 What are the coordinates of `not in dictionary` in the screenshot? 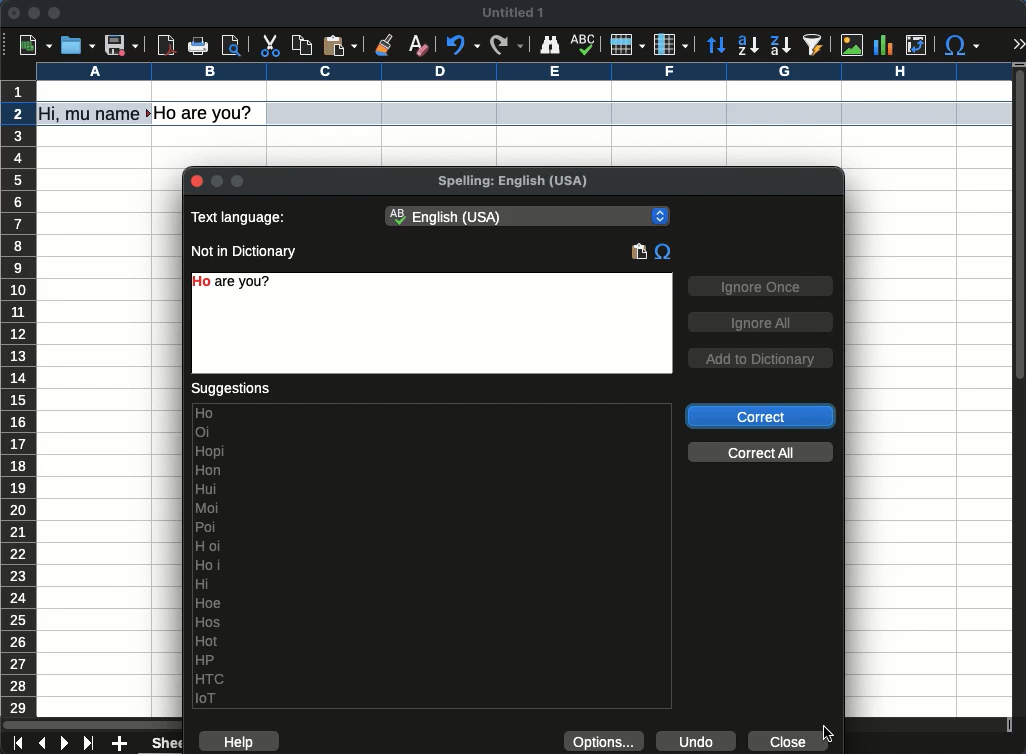 It's located at (244, 252).